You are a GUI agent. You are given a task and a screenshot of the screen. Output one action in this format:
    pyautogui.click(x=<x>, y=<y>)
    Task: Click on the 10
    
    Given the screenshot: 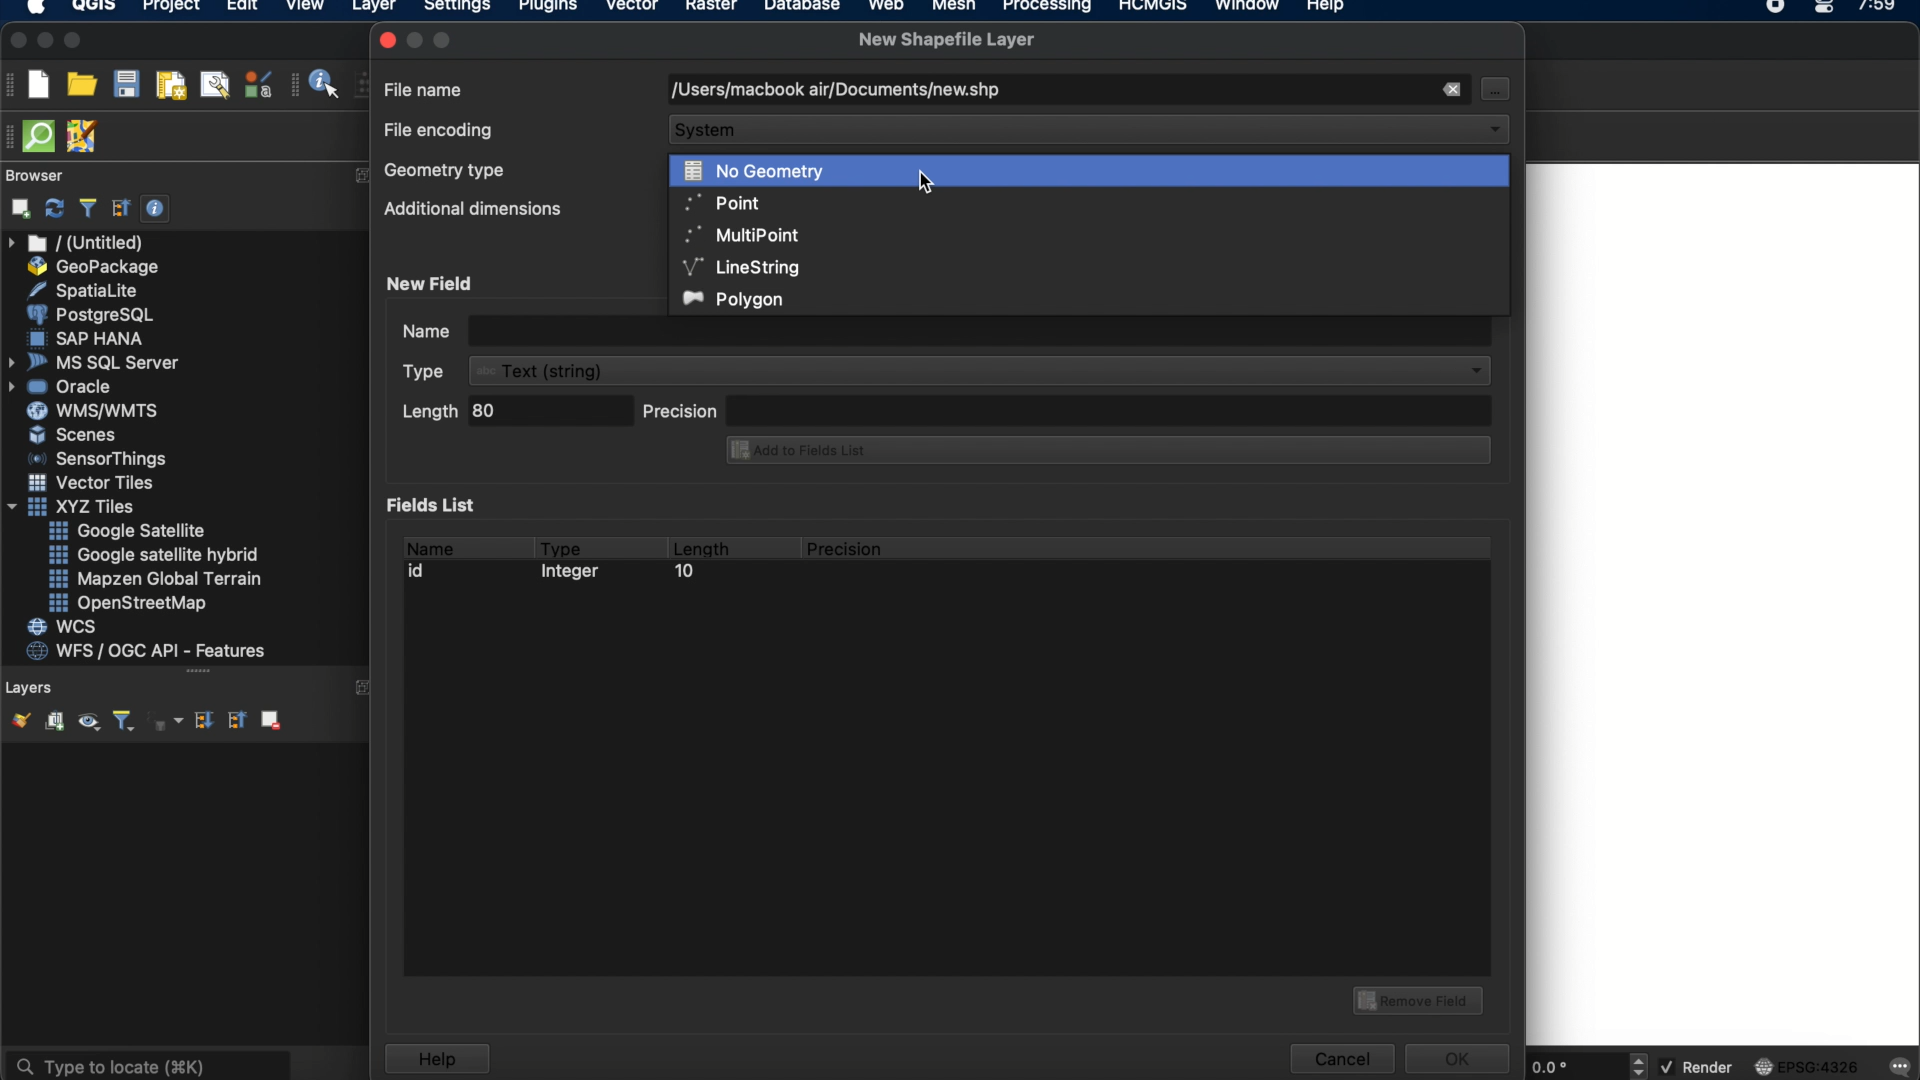 What is the action you would take?
    pyautogui.click(x=683, y=574)
    